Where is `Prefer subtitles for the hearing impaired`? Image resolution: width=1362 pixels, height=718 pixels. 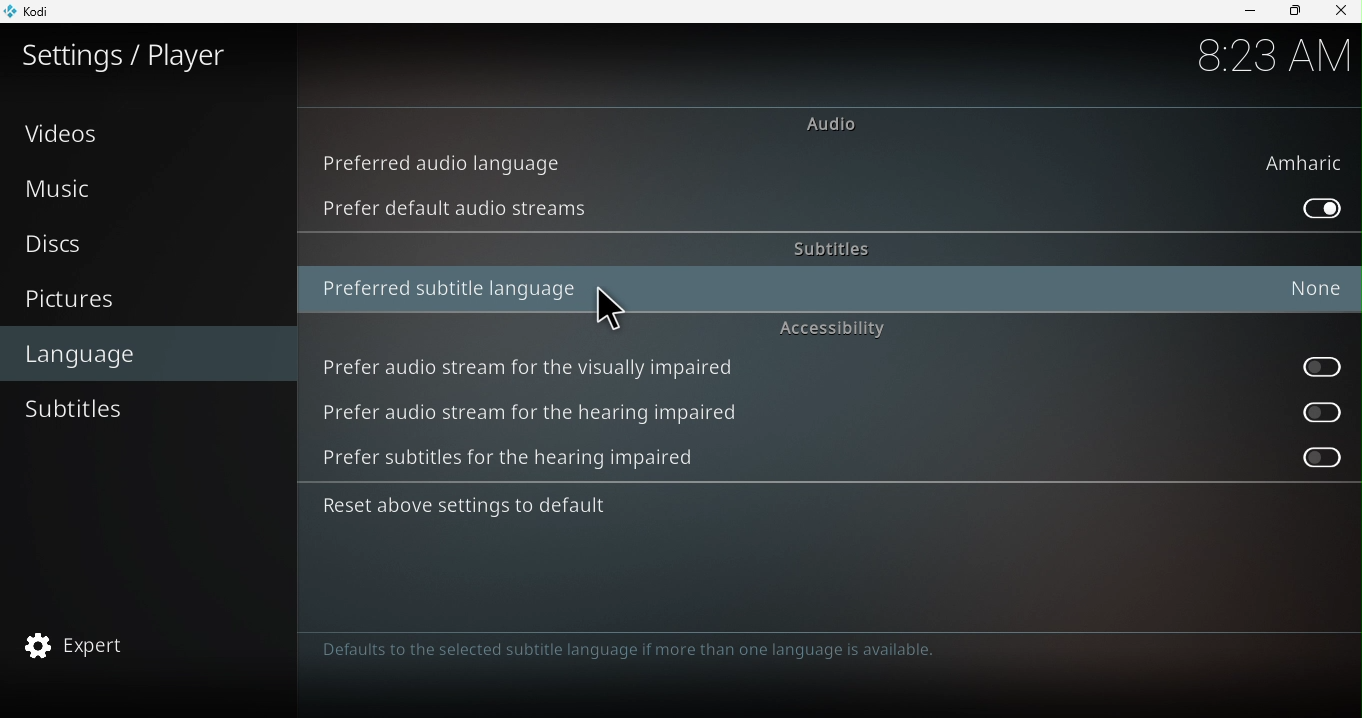 Prefer subtitles for the hearing impaired is located at coordinates (531, 462).